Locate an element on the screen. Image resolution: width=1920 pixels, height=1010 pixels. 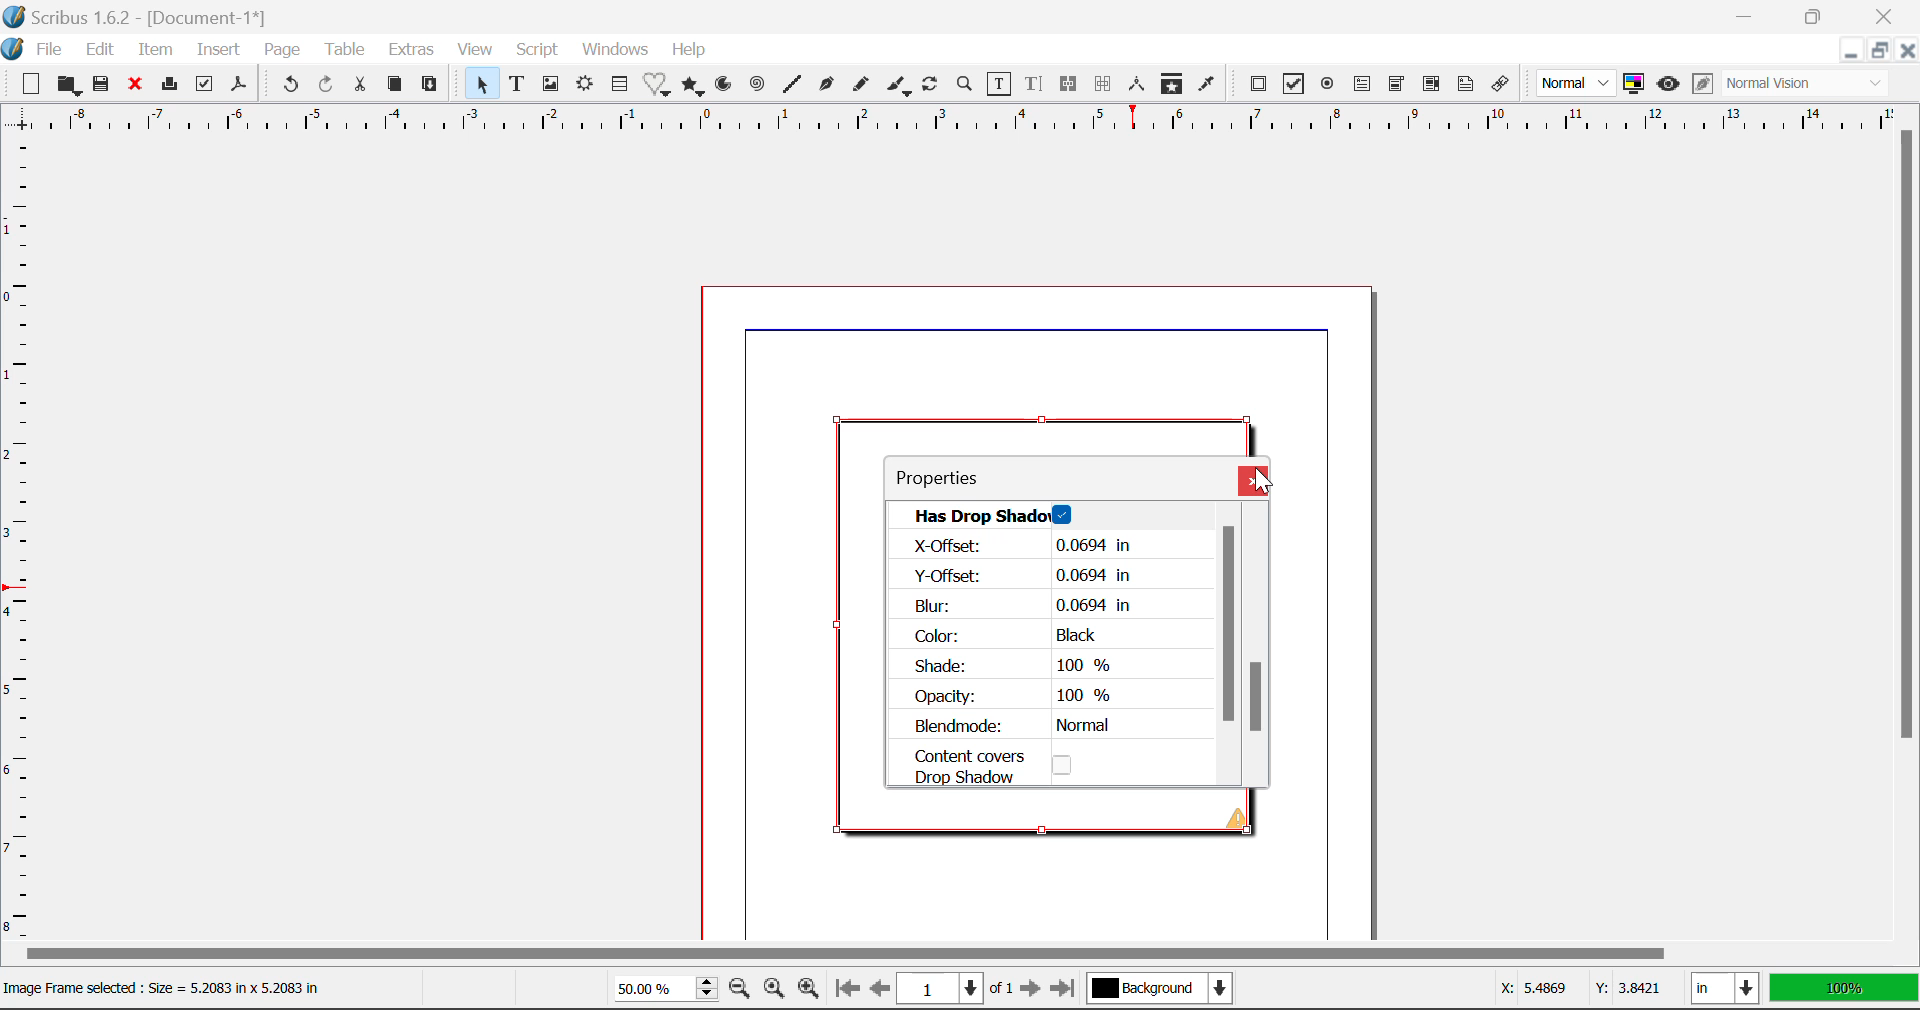
Select is located at coordinates (484, 87).